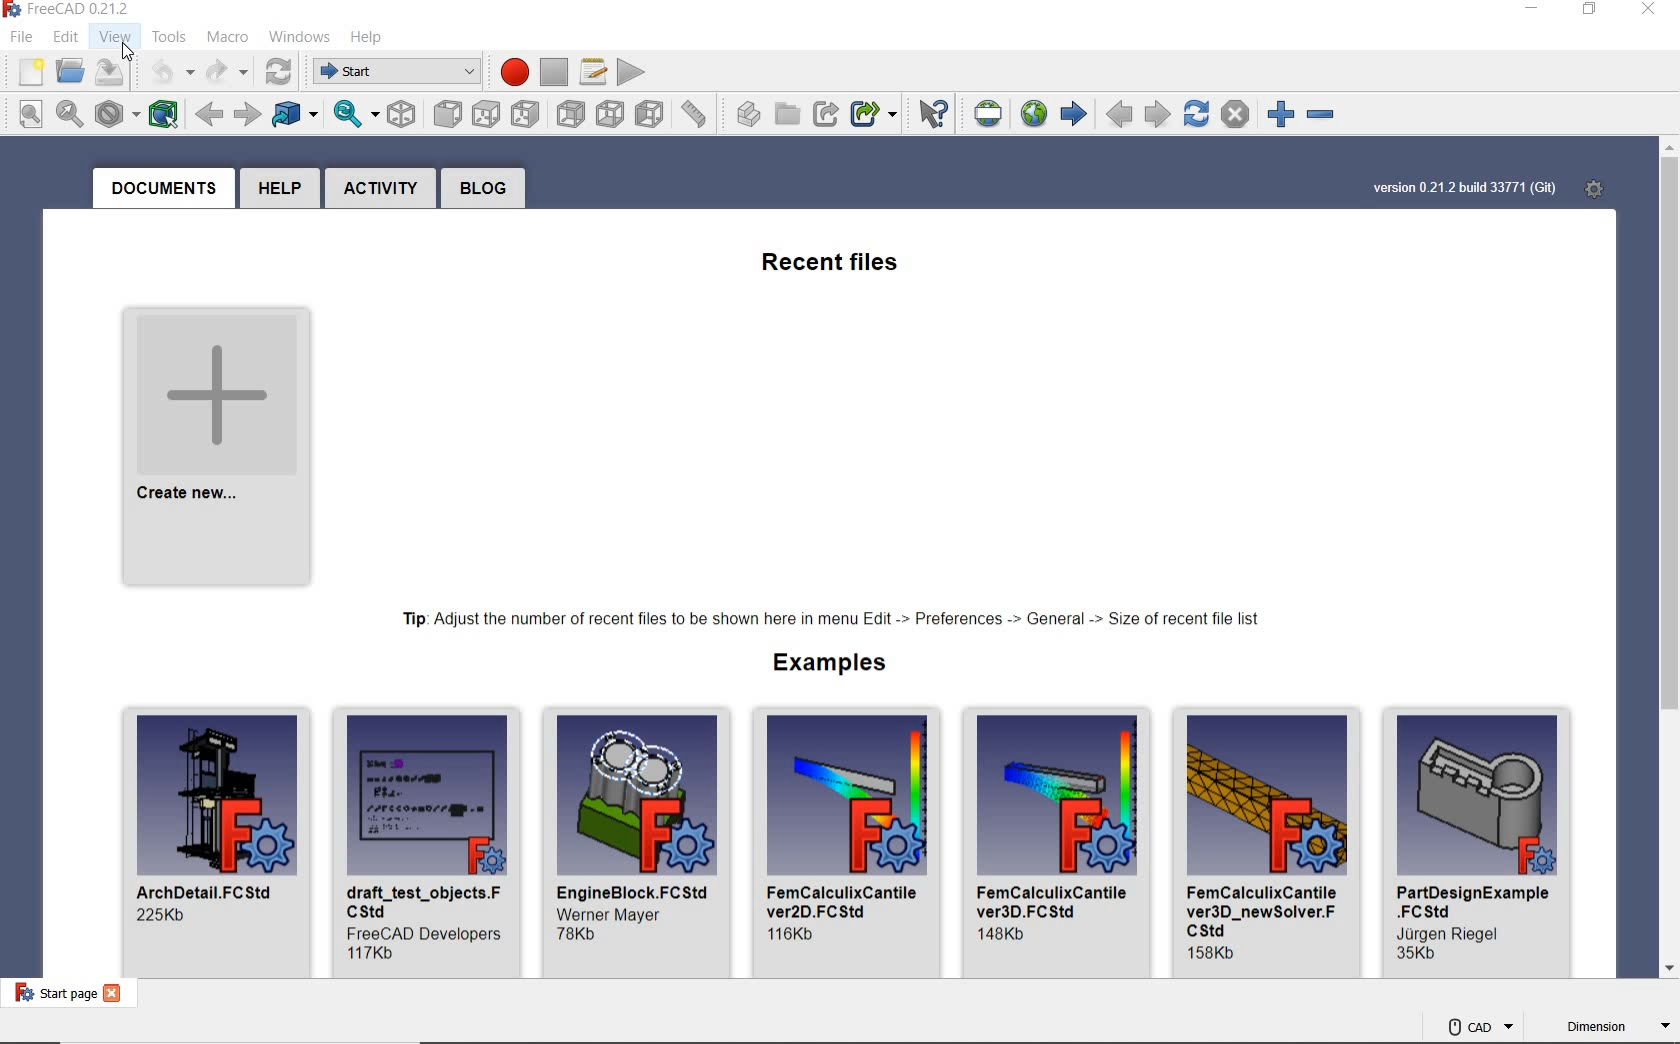 The height and width of the screenshot is (1044, 1680). I want to click on MAKE SUB-LINK, so click(877, 113).